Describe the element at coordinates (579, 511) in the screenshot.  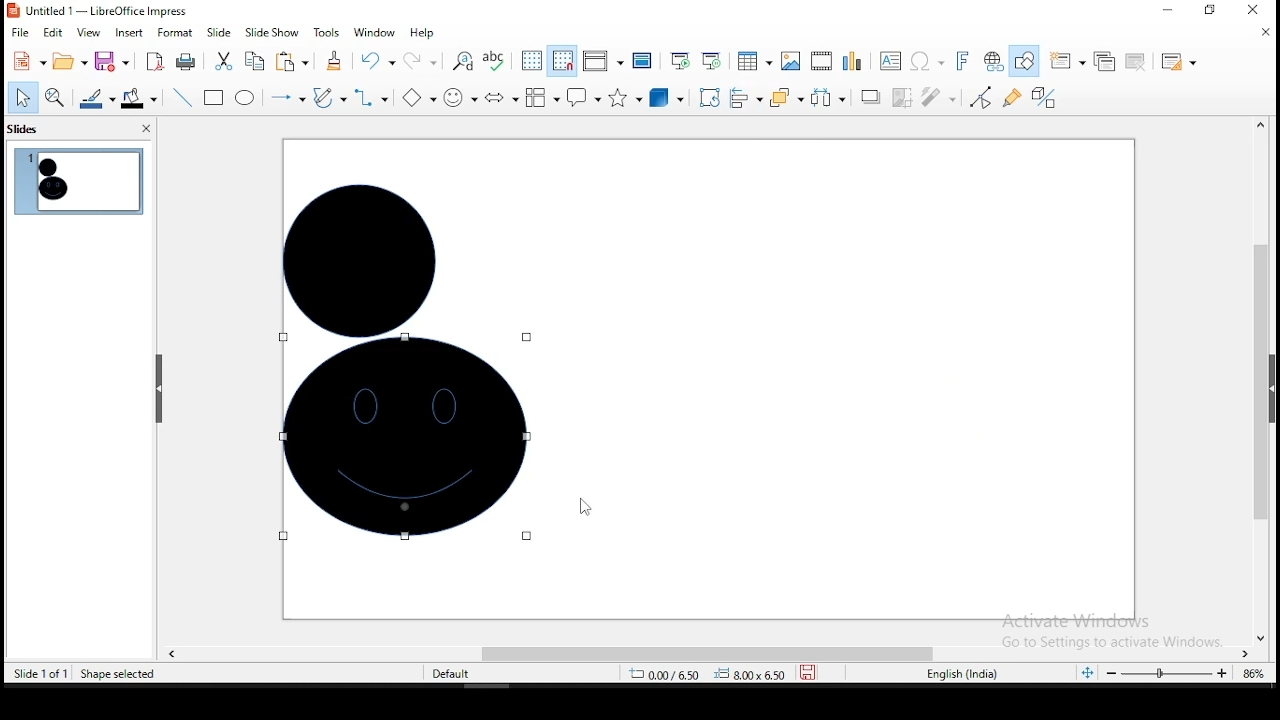
I see `mouse pointer` at that location.